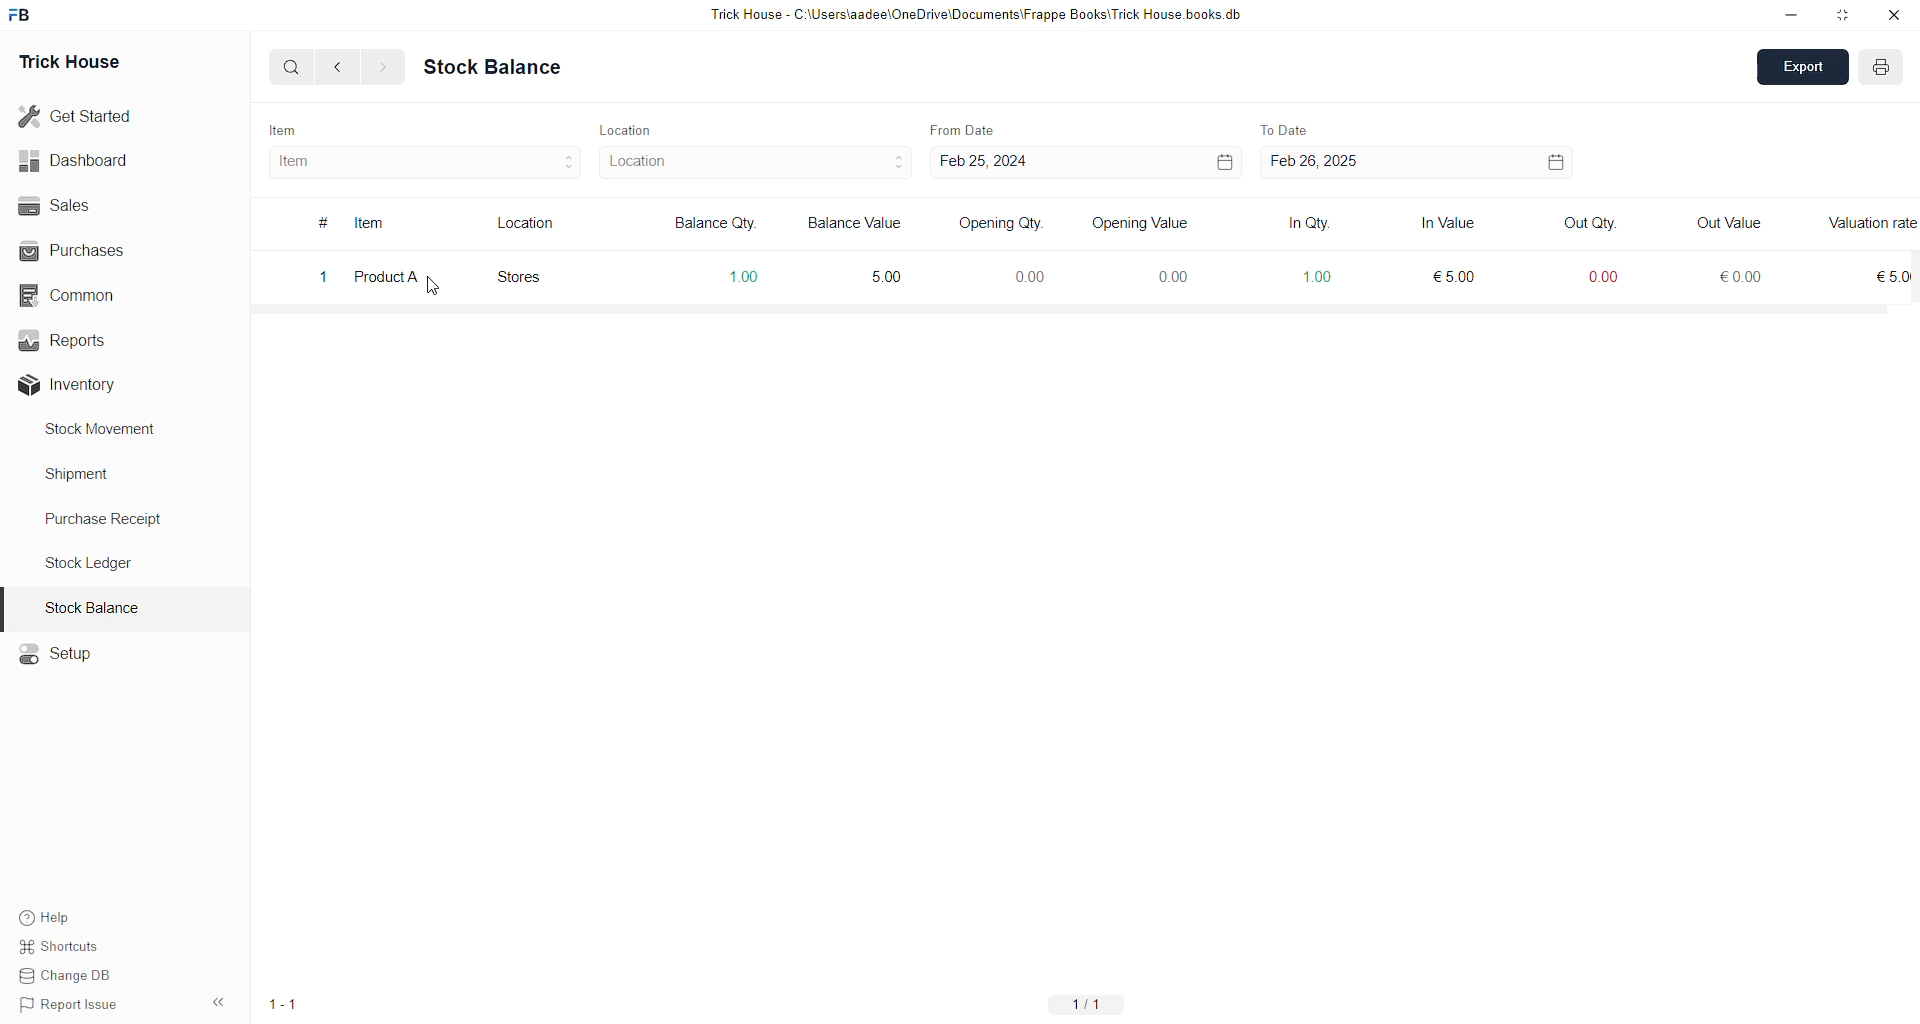 The image size is (1920, 1024). I want to click on Opening Value, so click(1137, 226).